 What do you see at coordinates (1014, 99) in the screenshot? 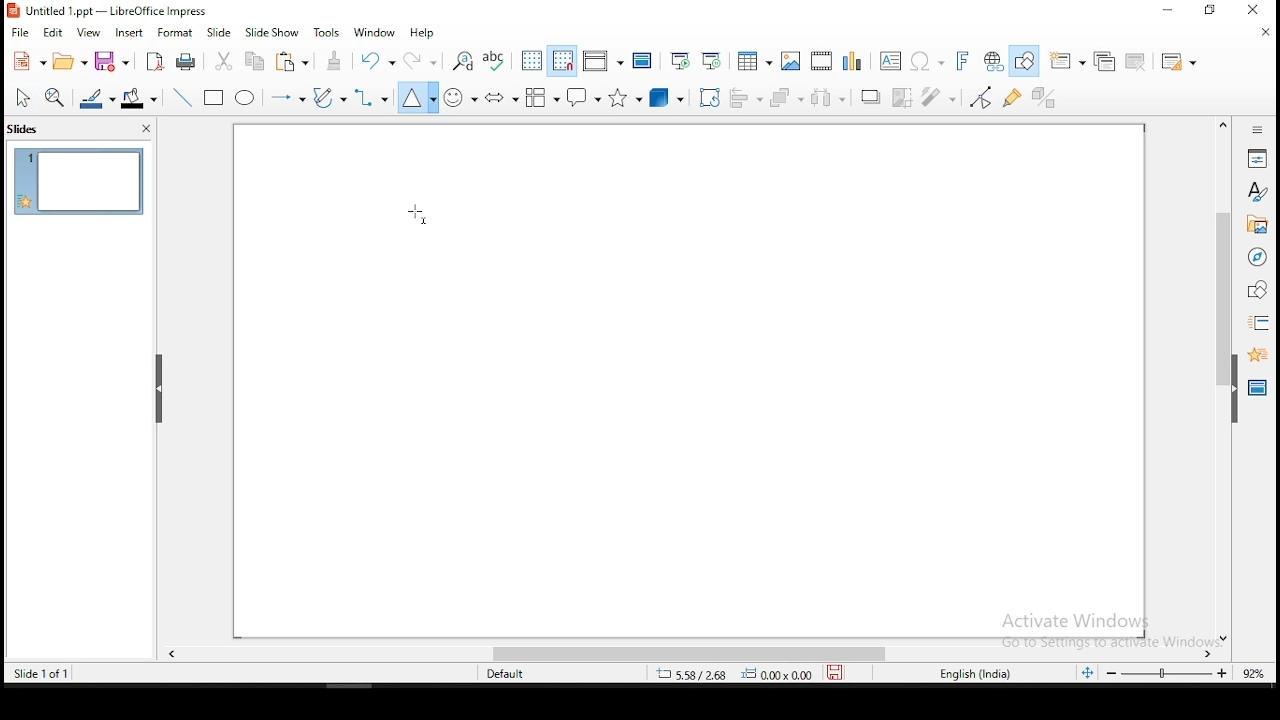
I see `show gluepoint functions` at bounding box center [1014, 99].